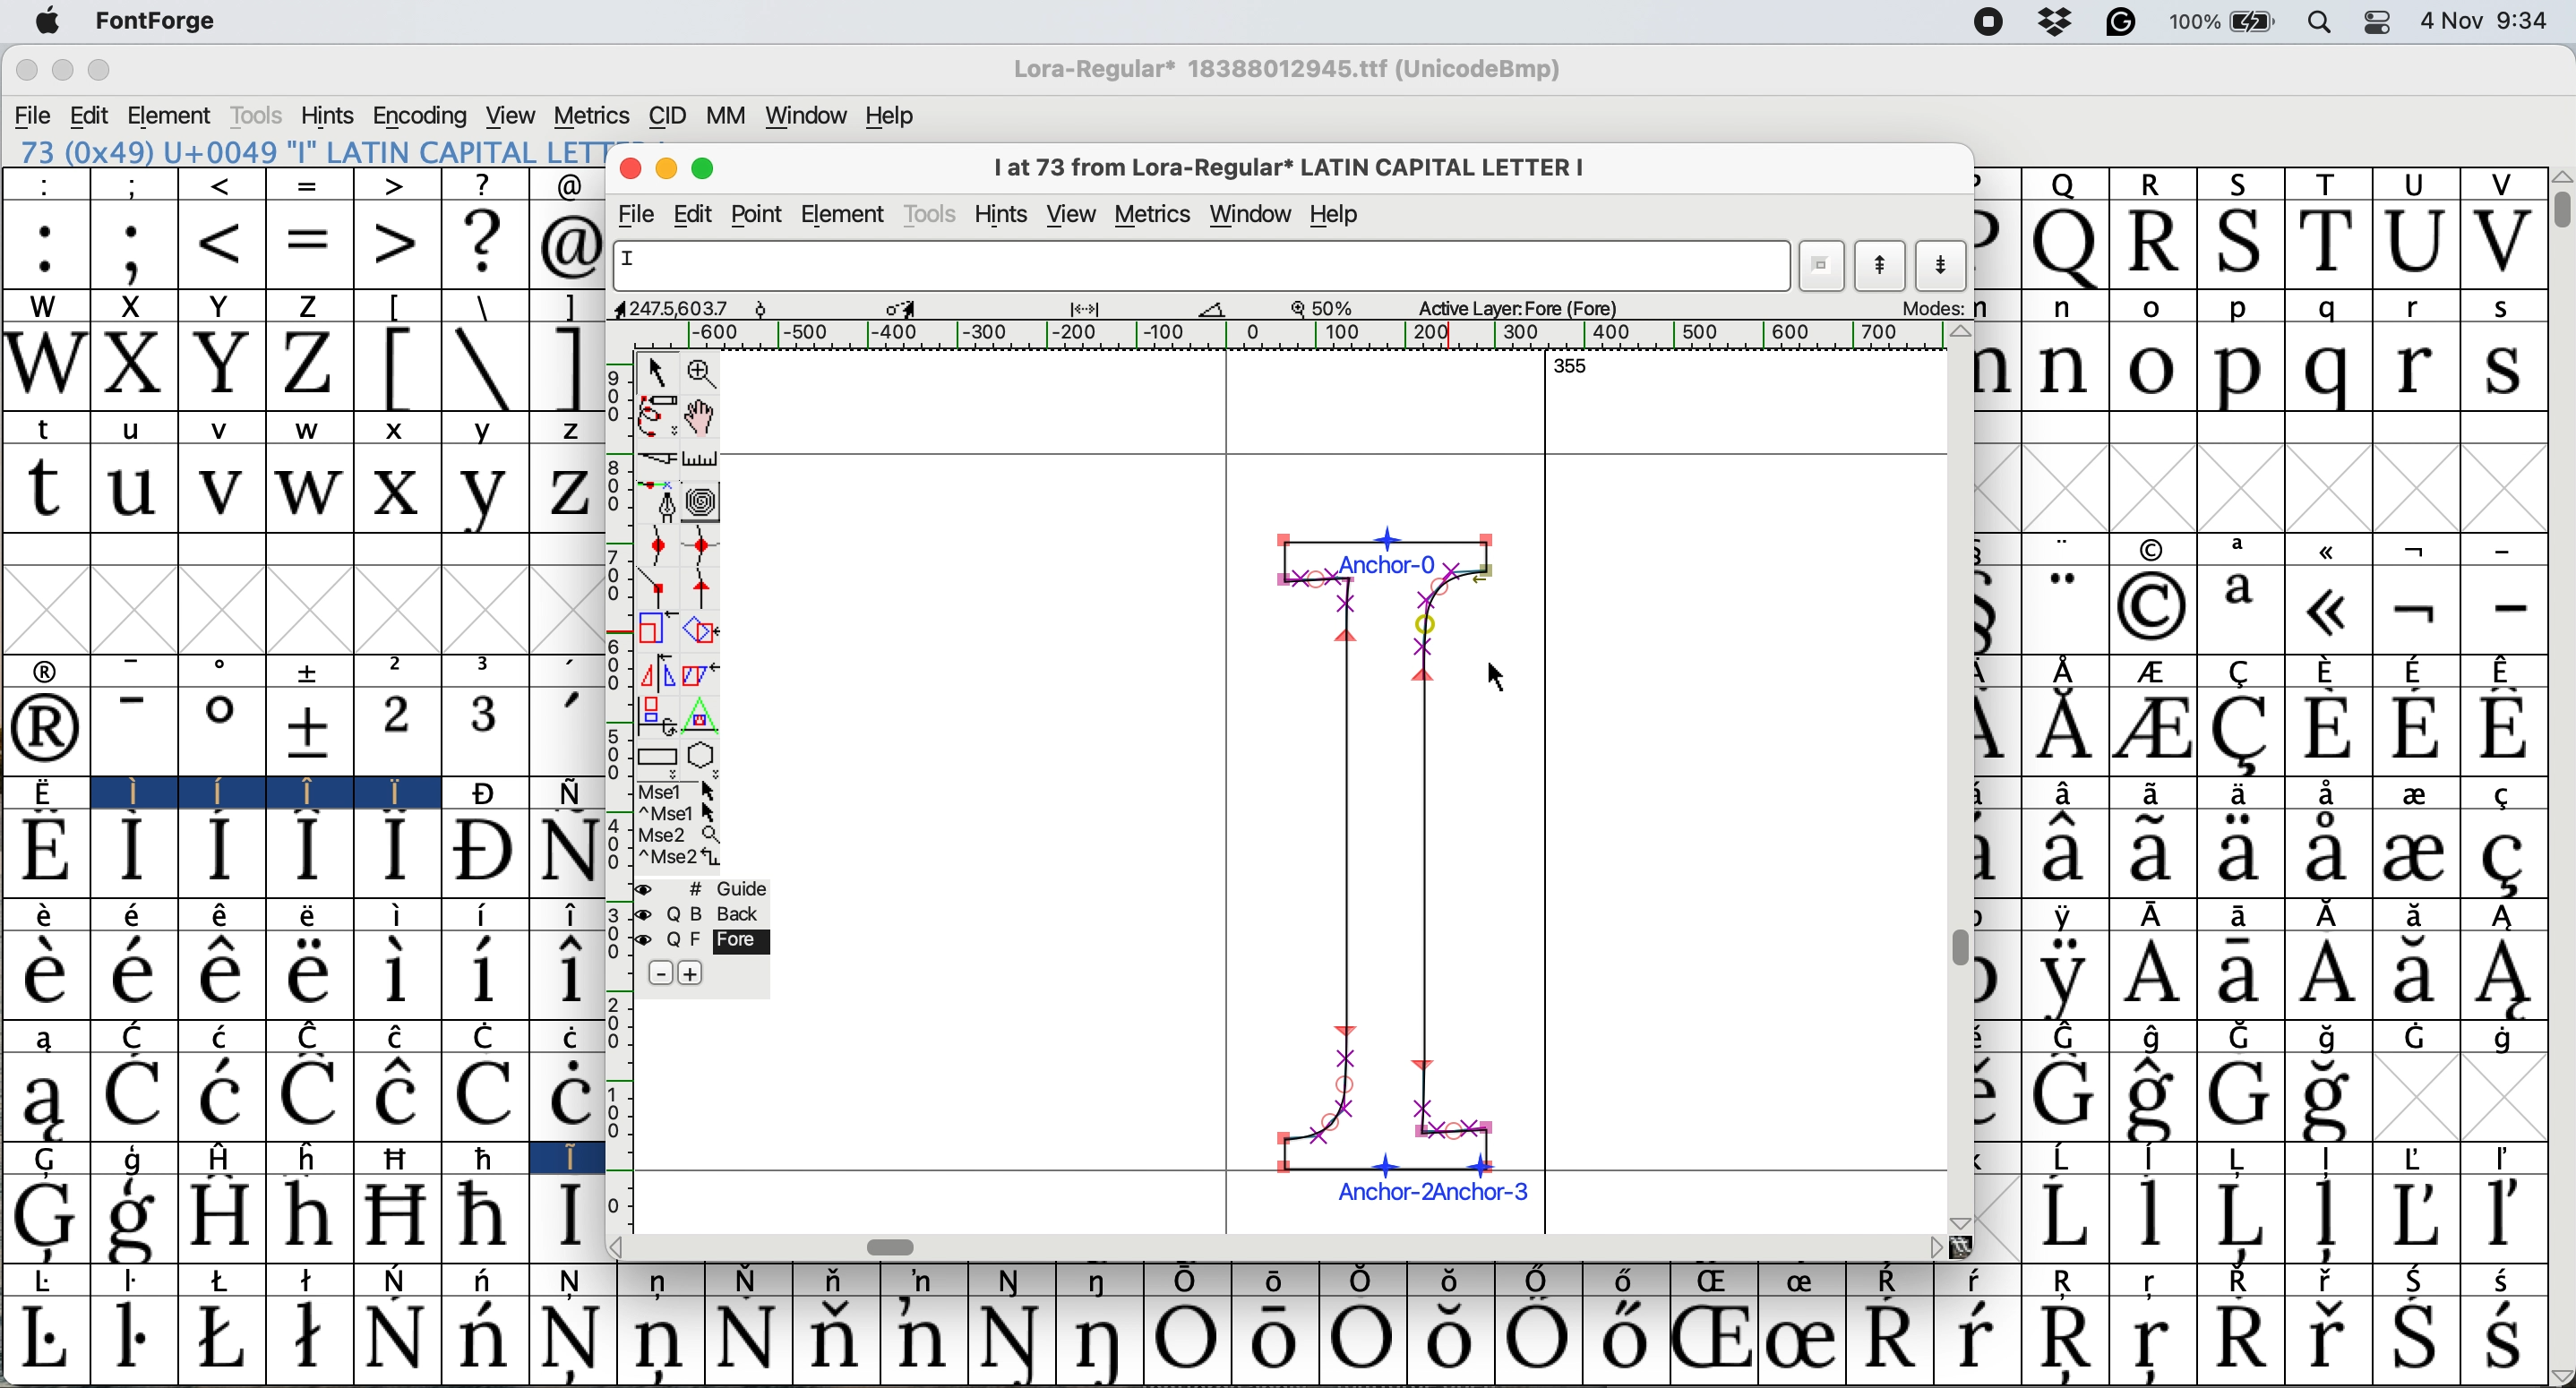 The width and height of the screenshot is (2576, 1388). What do you see at coordinates (2417, 183) in the screenshot?
I see `U` at bounding box center [2417, 183].